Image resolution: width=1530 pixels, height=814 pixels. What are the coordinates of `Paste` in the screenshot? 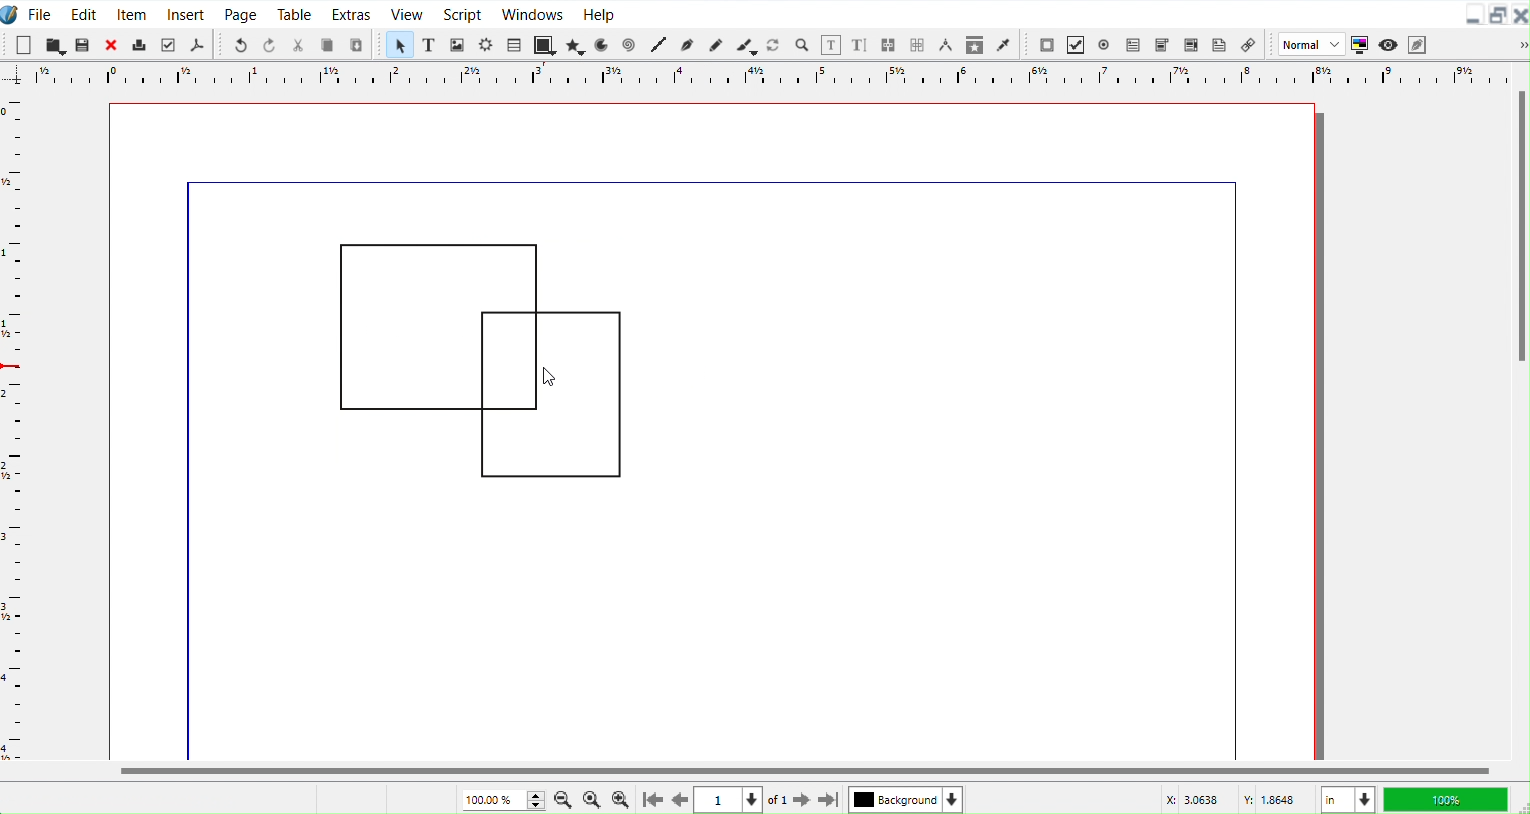 It's located at (358, 44).